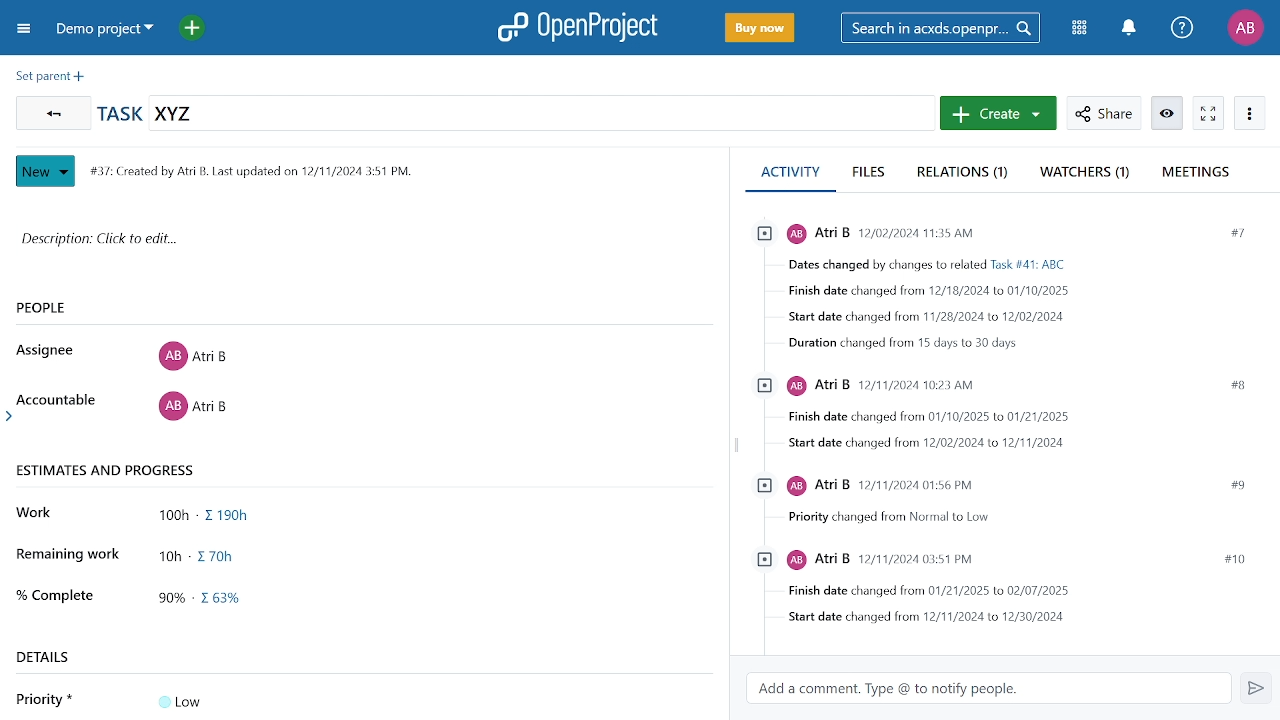 The height and width of the screenshot is (720, 1280). Describe the element at coordinates (582, 24) in the screenshot. I see `OpenProject logo` at that location.